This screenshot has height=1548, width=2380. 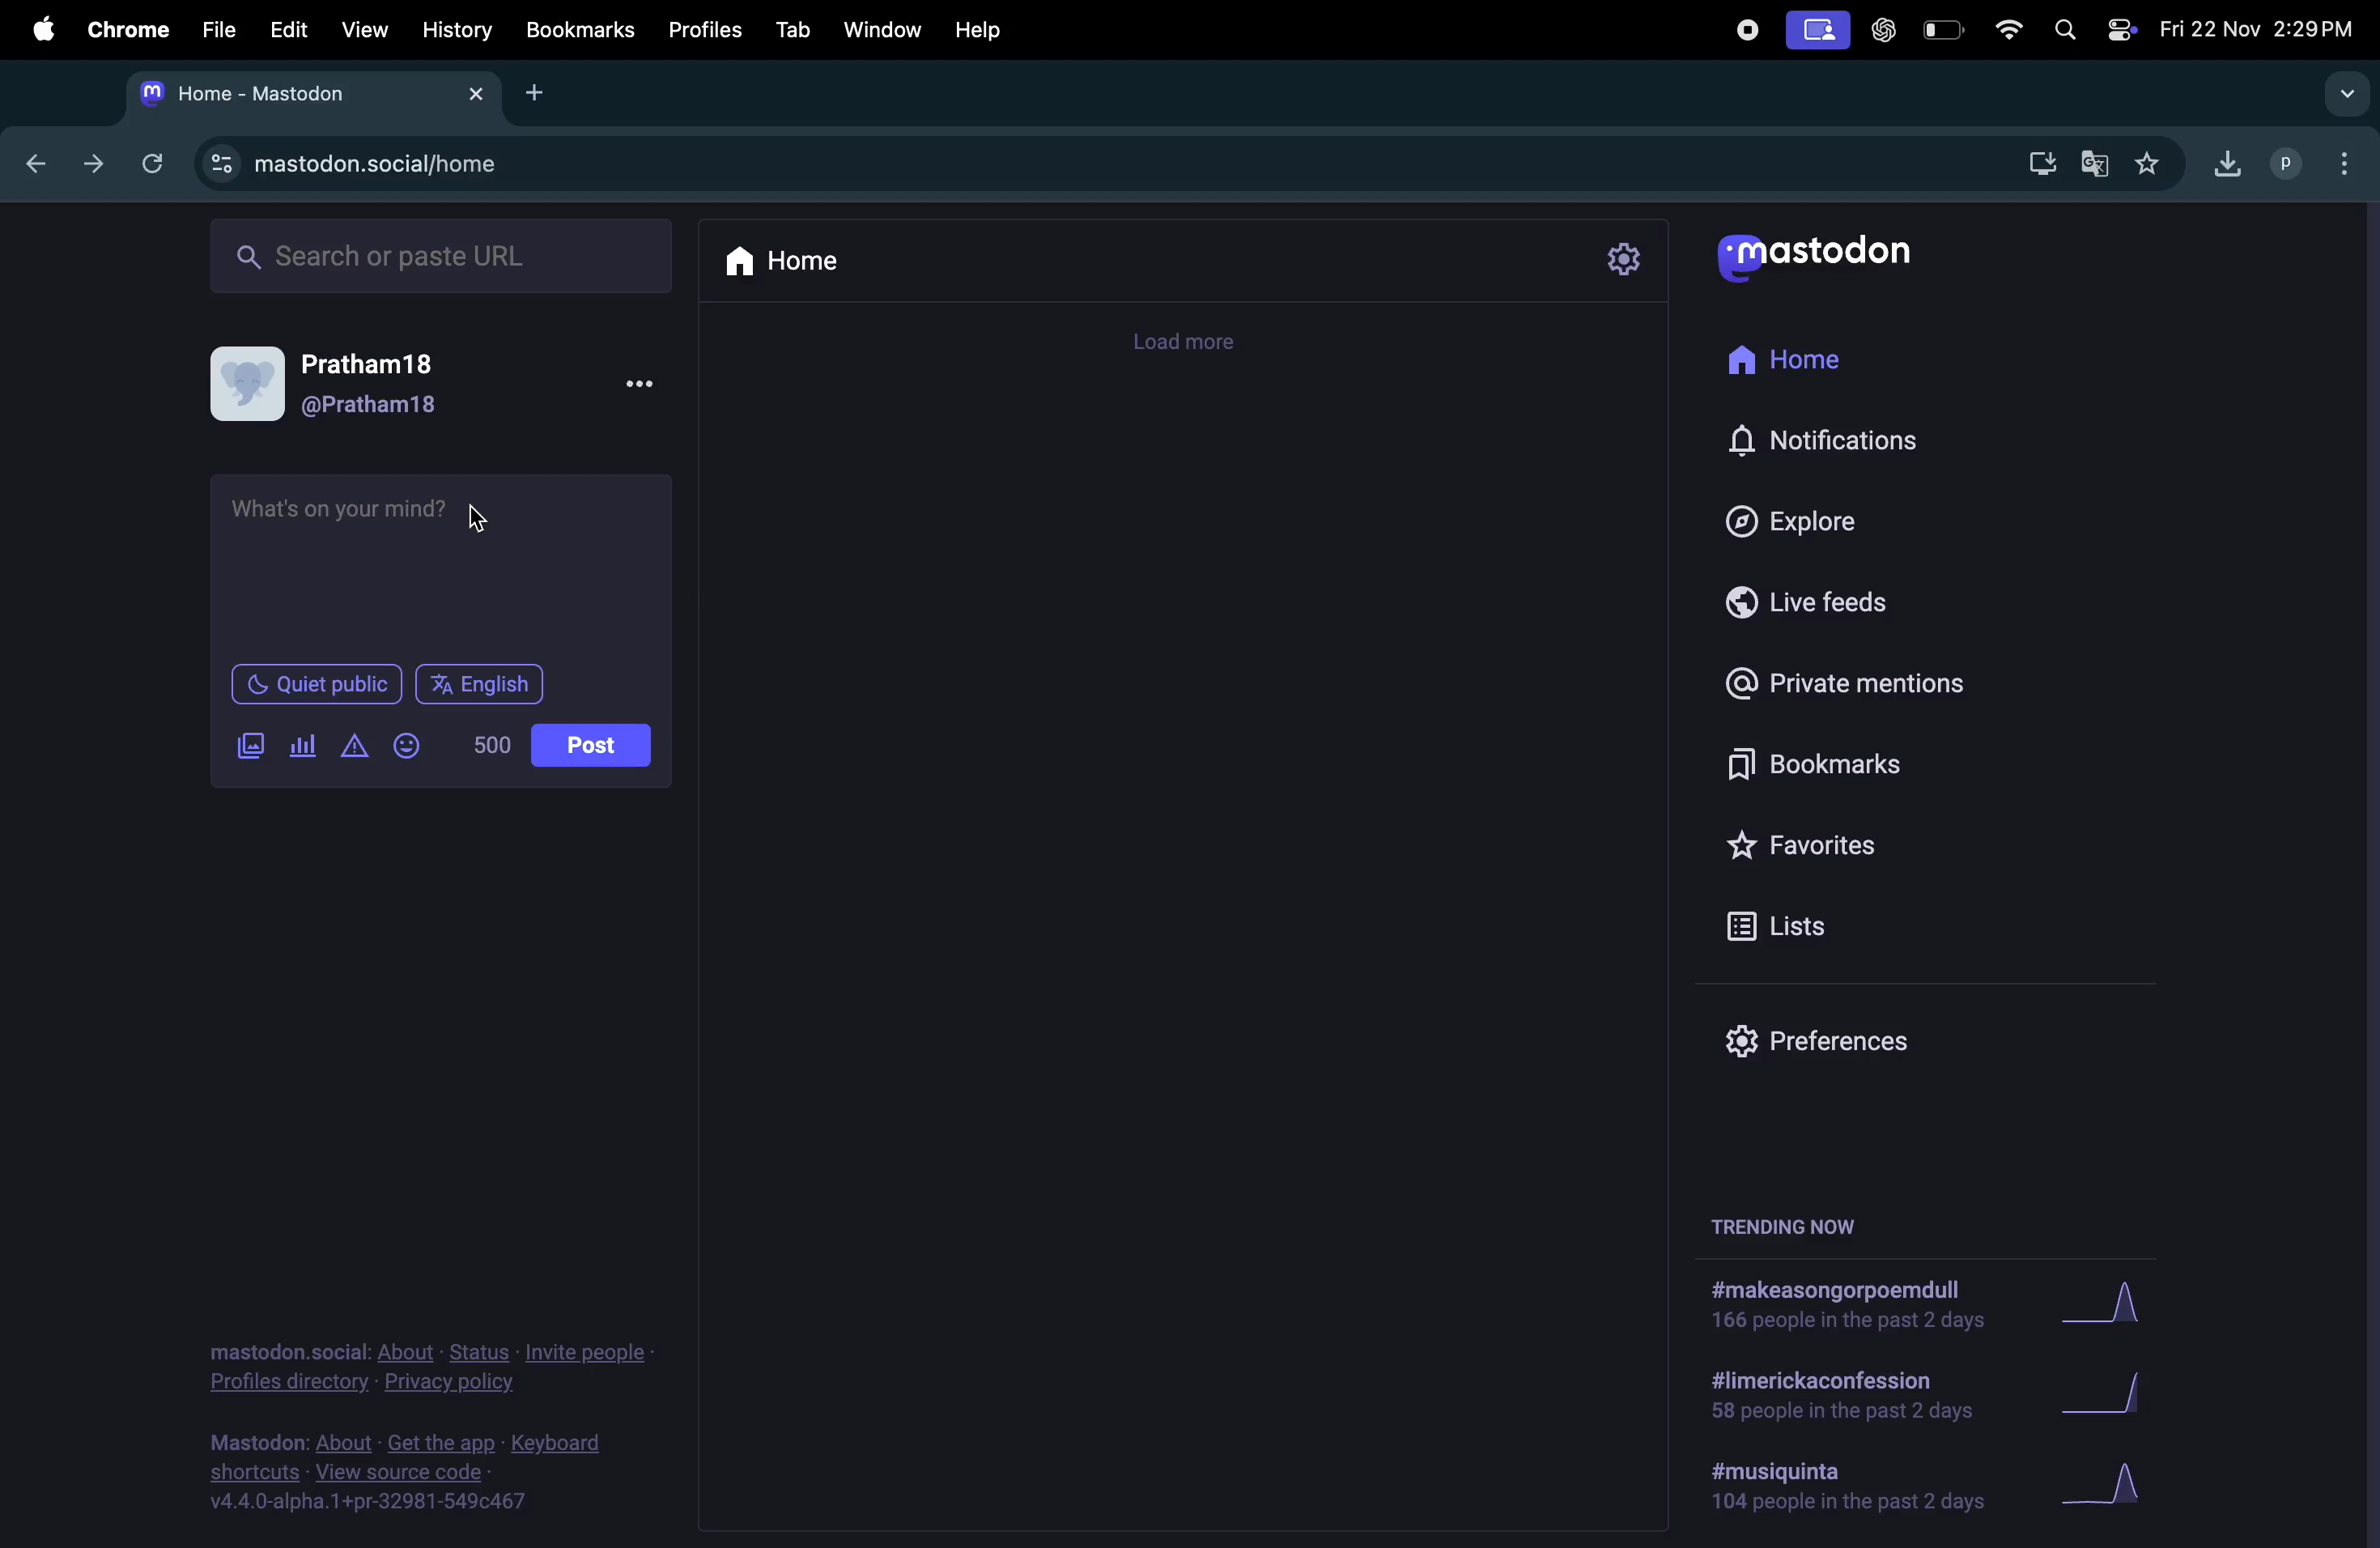 What do you see at coordinates (2122, 1301) in the screenshot?
I see `graph` at bounding box center [2122, 1301].